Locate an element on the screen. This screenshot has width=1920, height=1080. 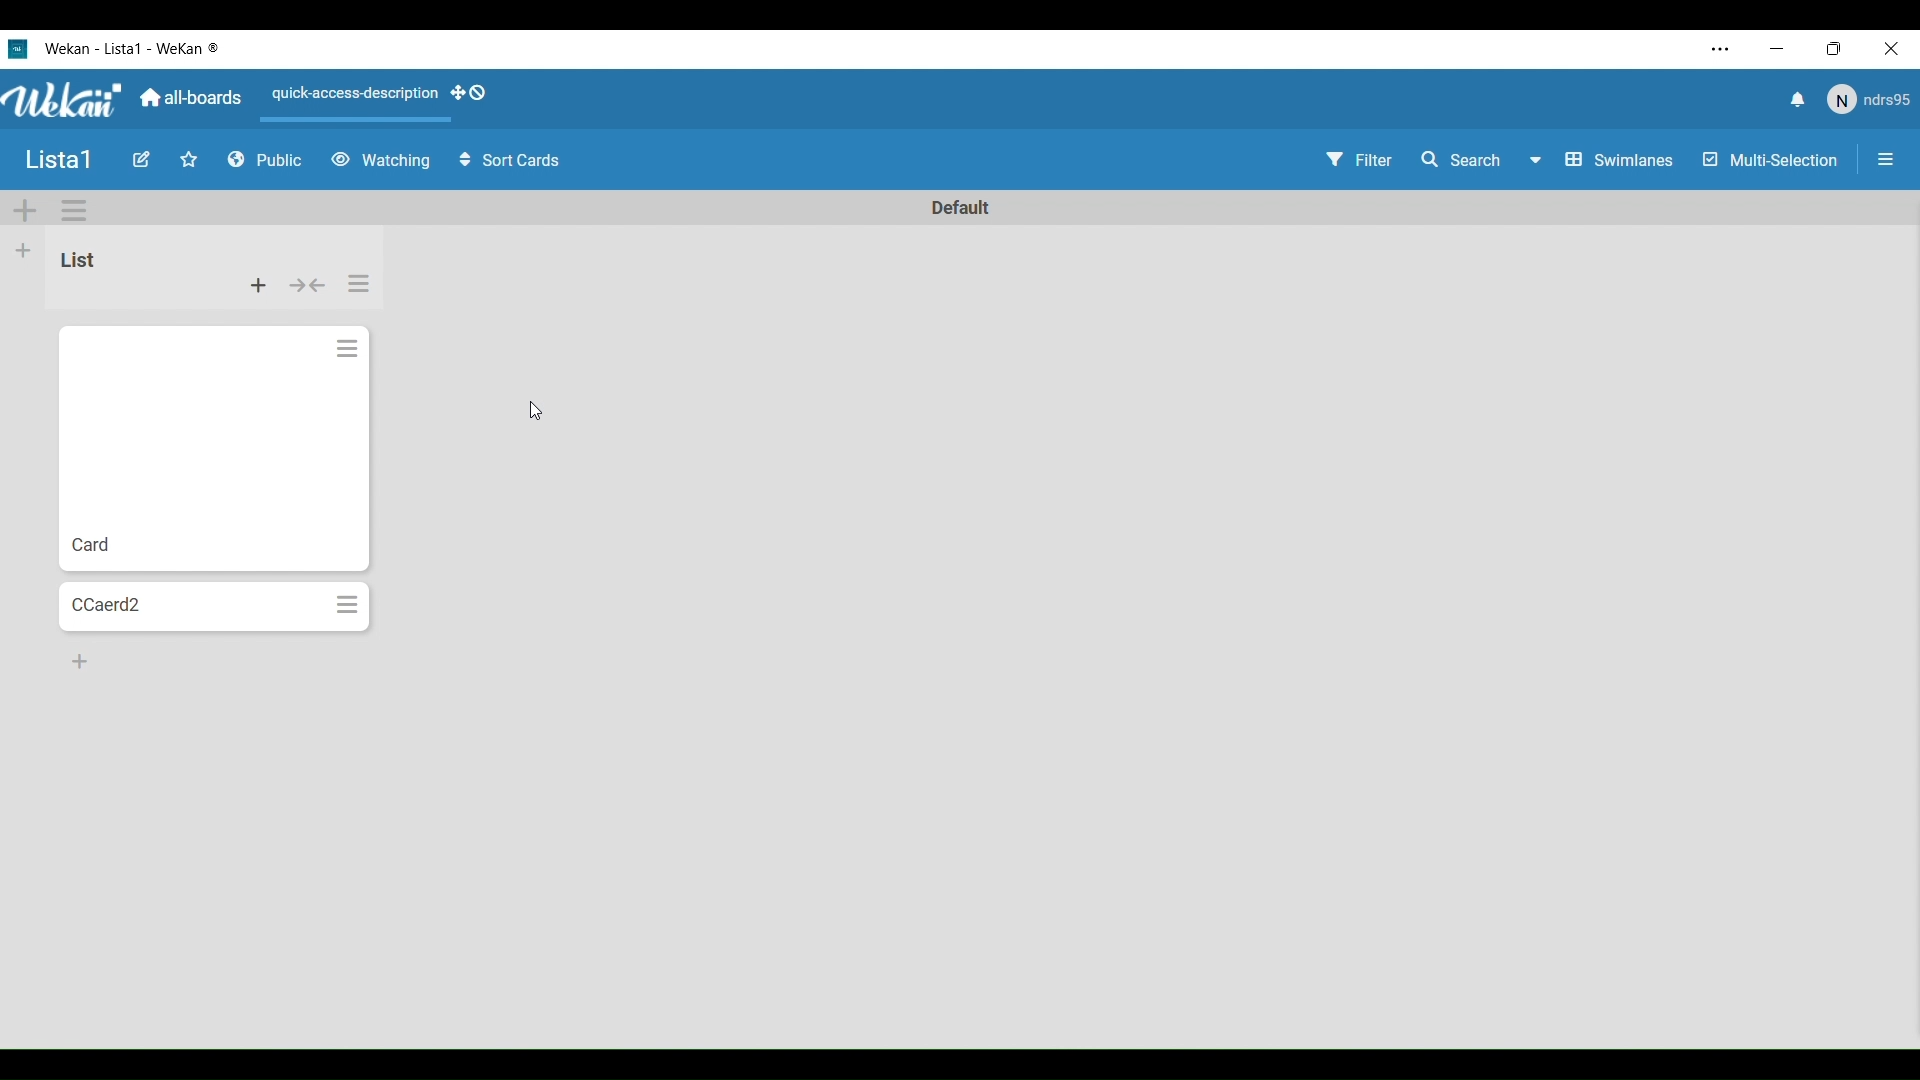
Sort Cells is located at coordinates (510, 161).